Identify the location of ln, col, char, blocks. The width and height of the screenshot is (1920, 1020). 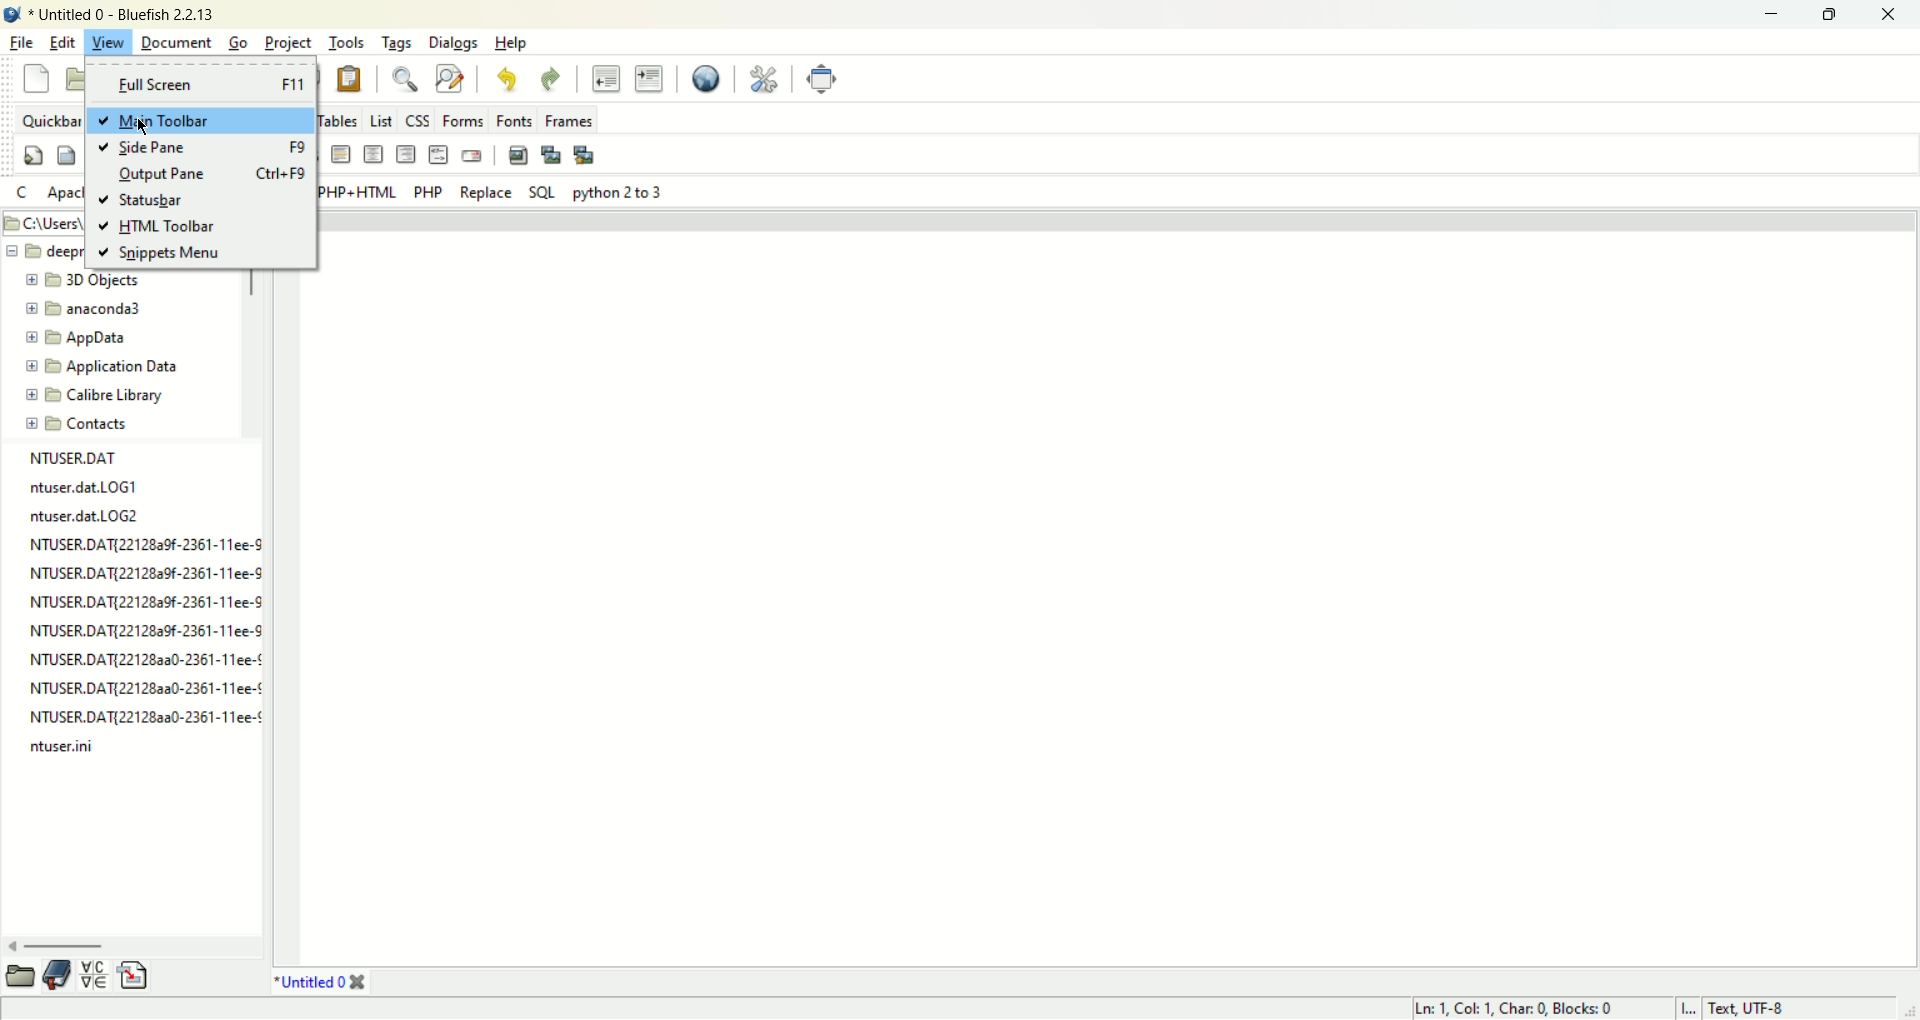
(1511, 1009).